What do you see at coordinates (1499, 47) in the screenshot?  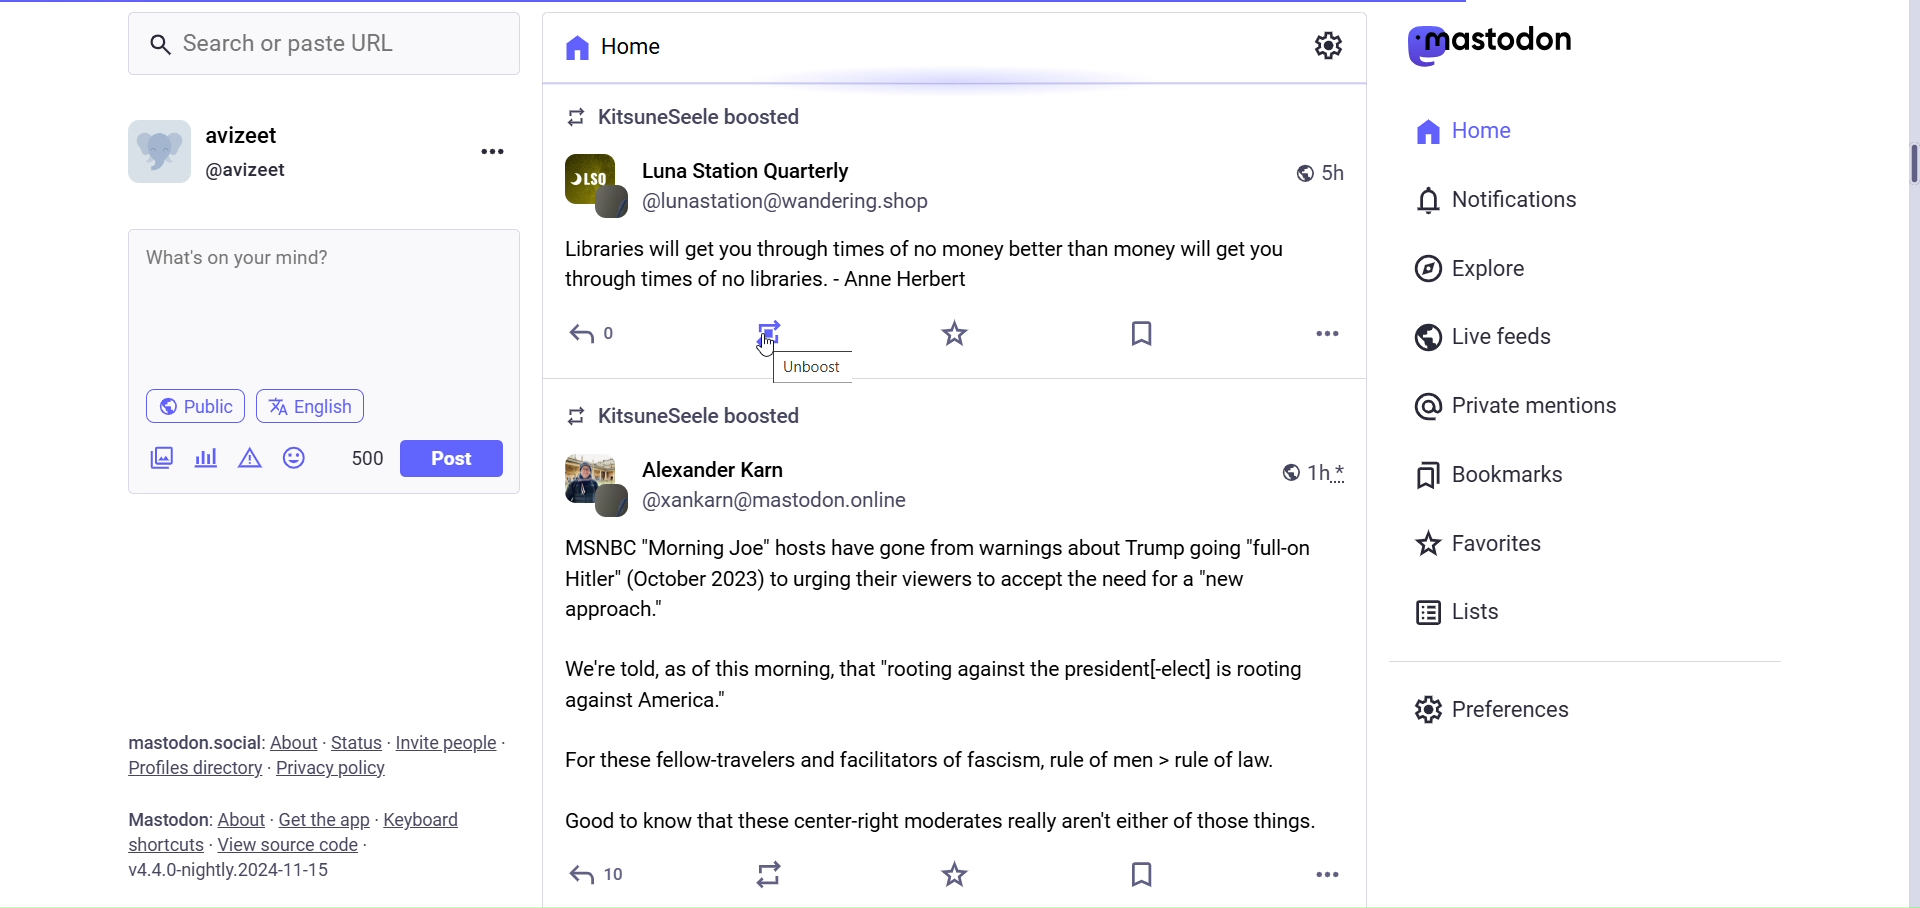 I see `Logo` at bounding box center [1499, 47].